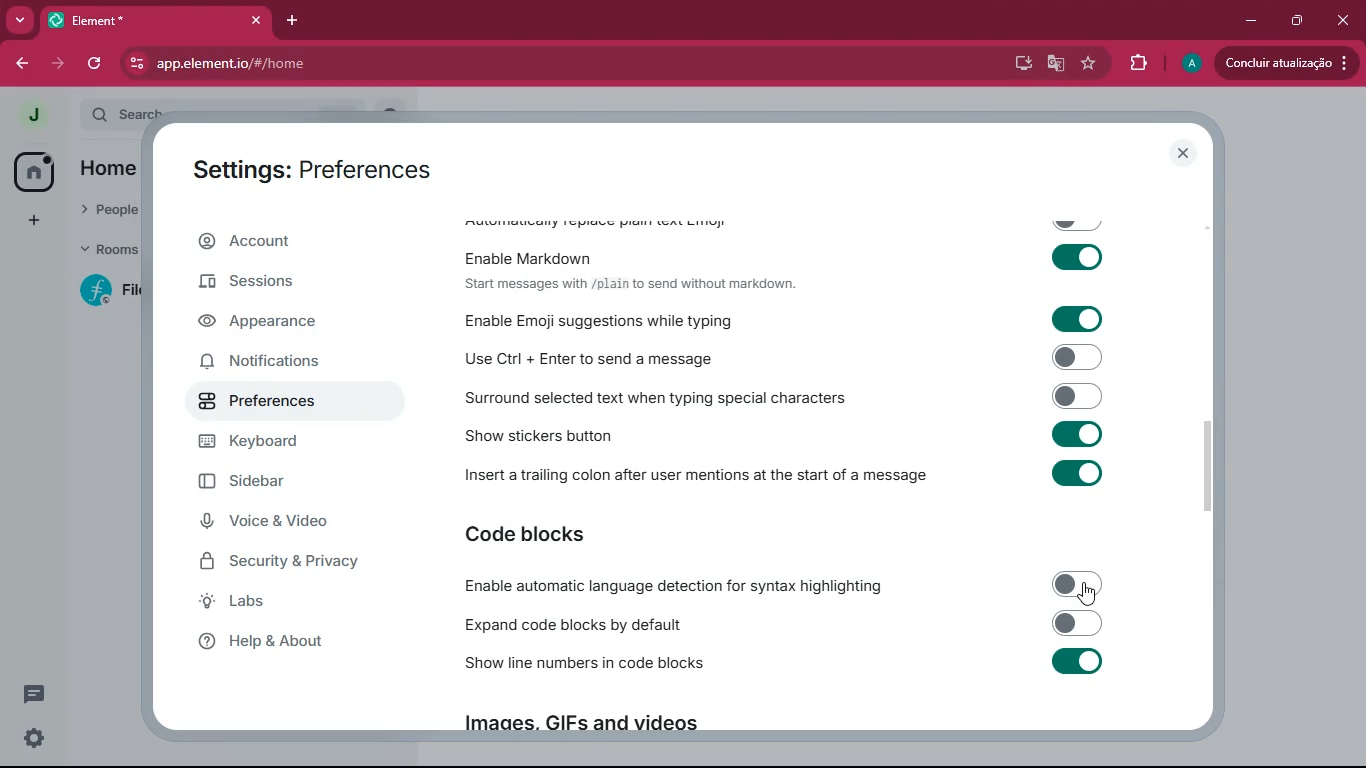  What do you see at coordinates (285, 365) in the screenshot?
I see `notifications` at bounding box center [285, 365].